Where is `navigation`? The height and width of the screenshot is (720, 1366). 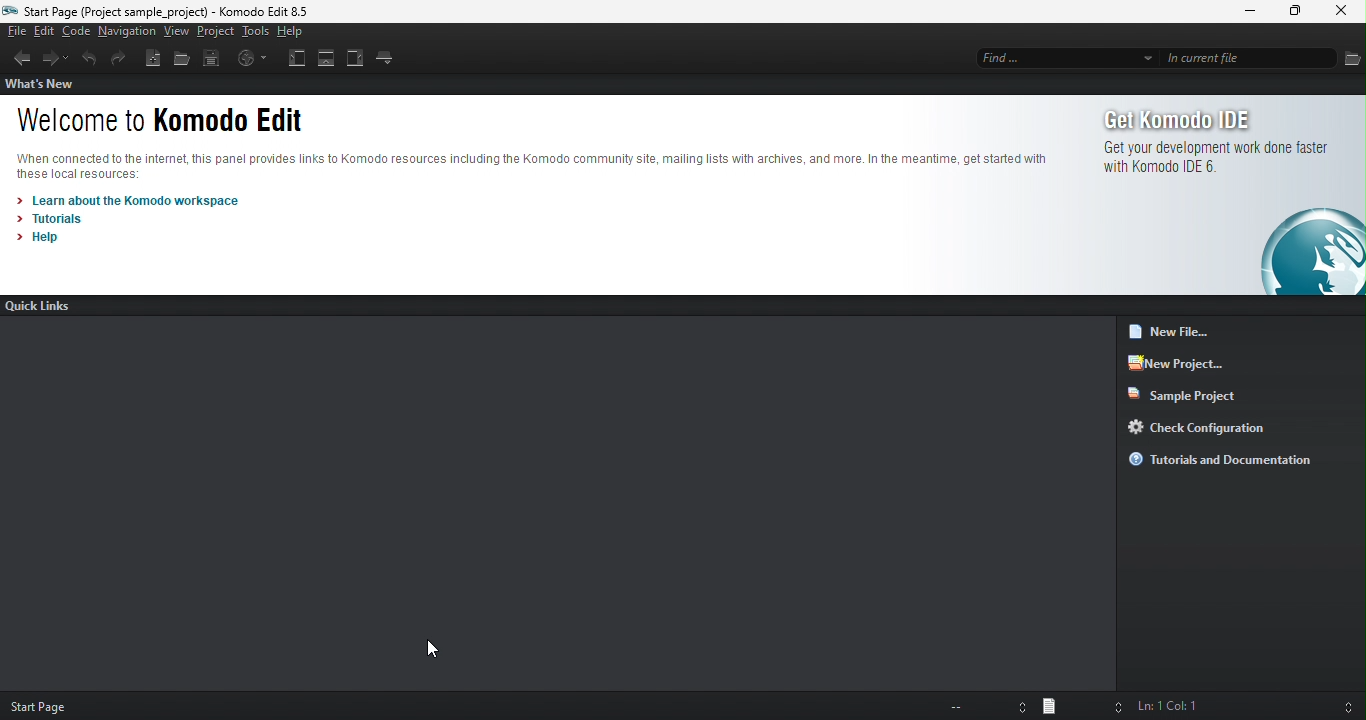 navigation is located at coordinates (128, 32).